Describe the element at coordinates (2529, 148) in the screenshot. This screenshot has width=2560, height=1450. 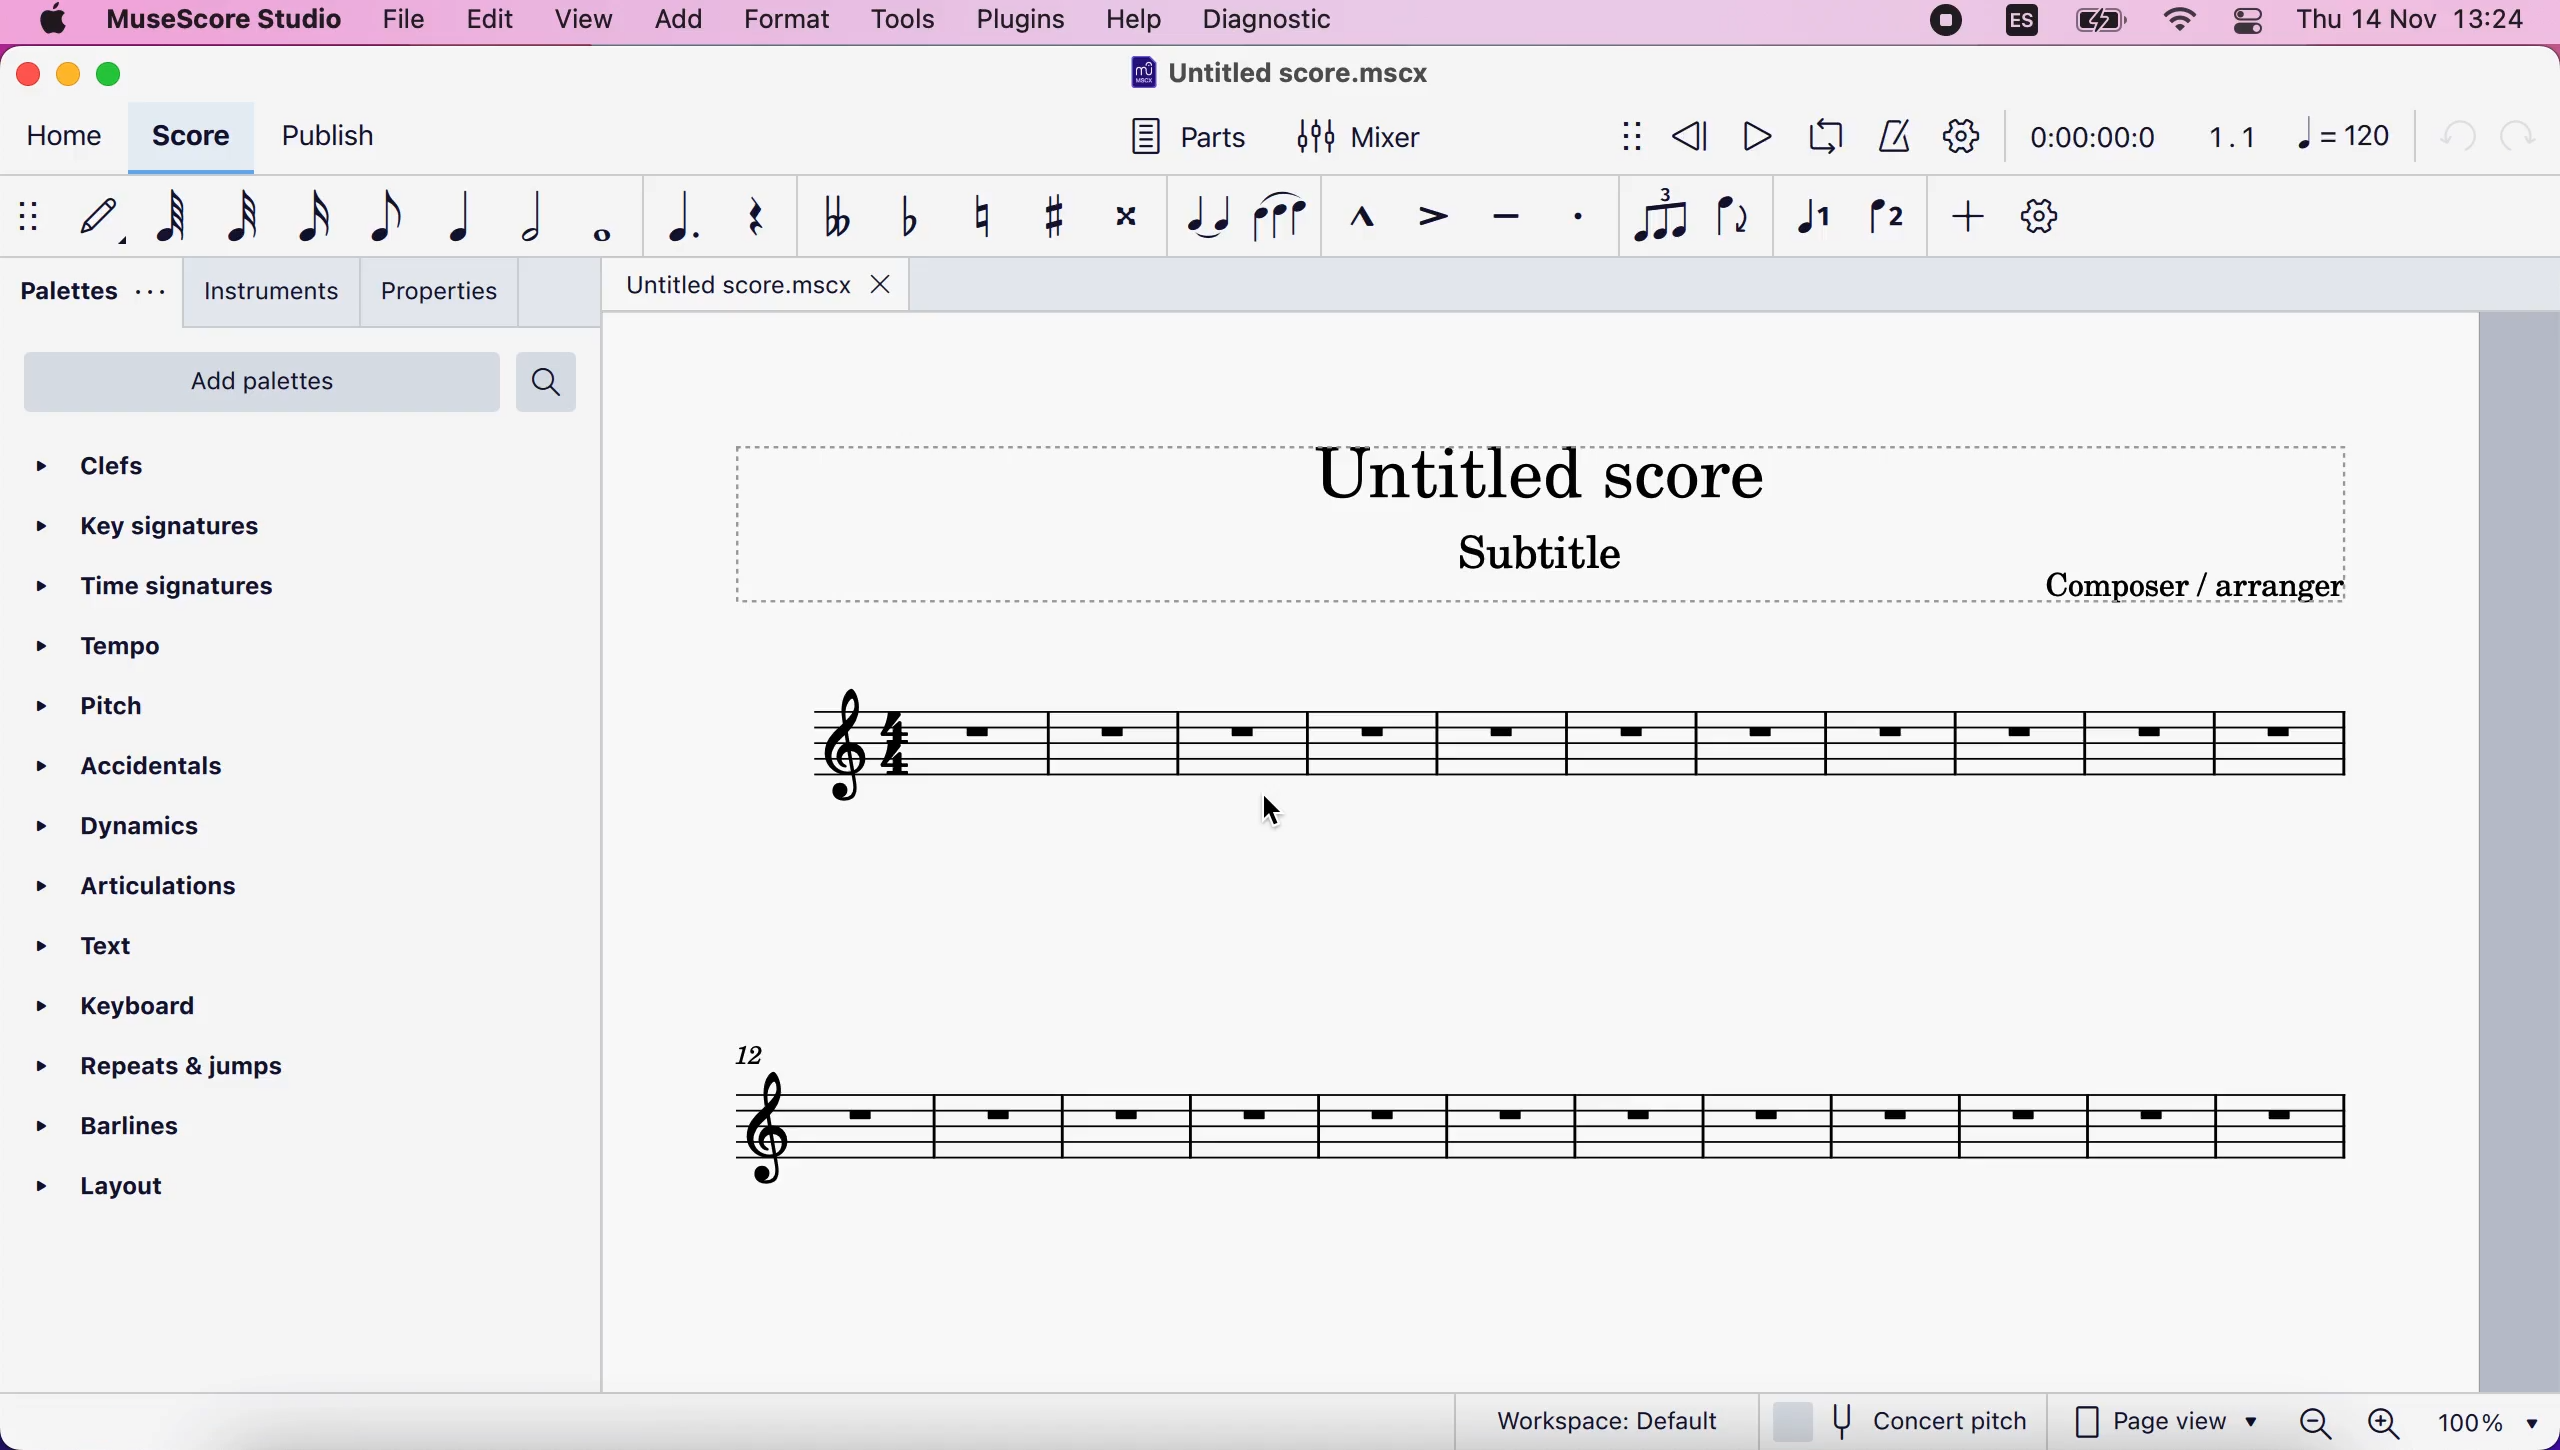
I see `redo` at that location.